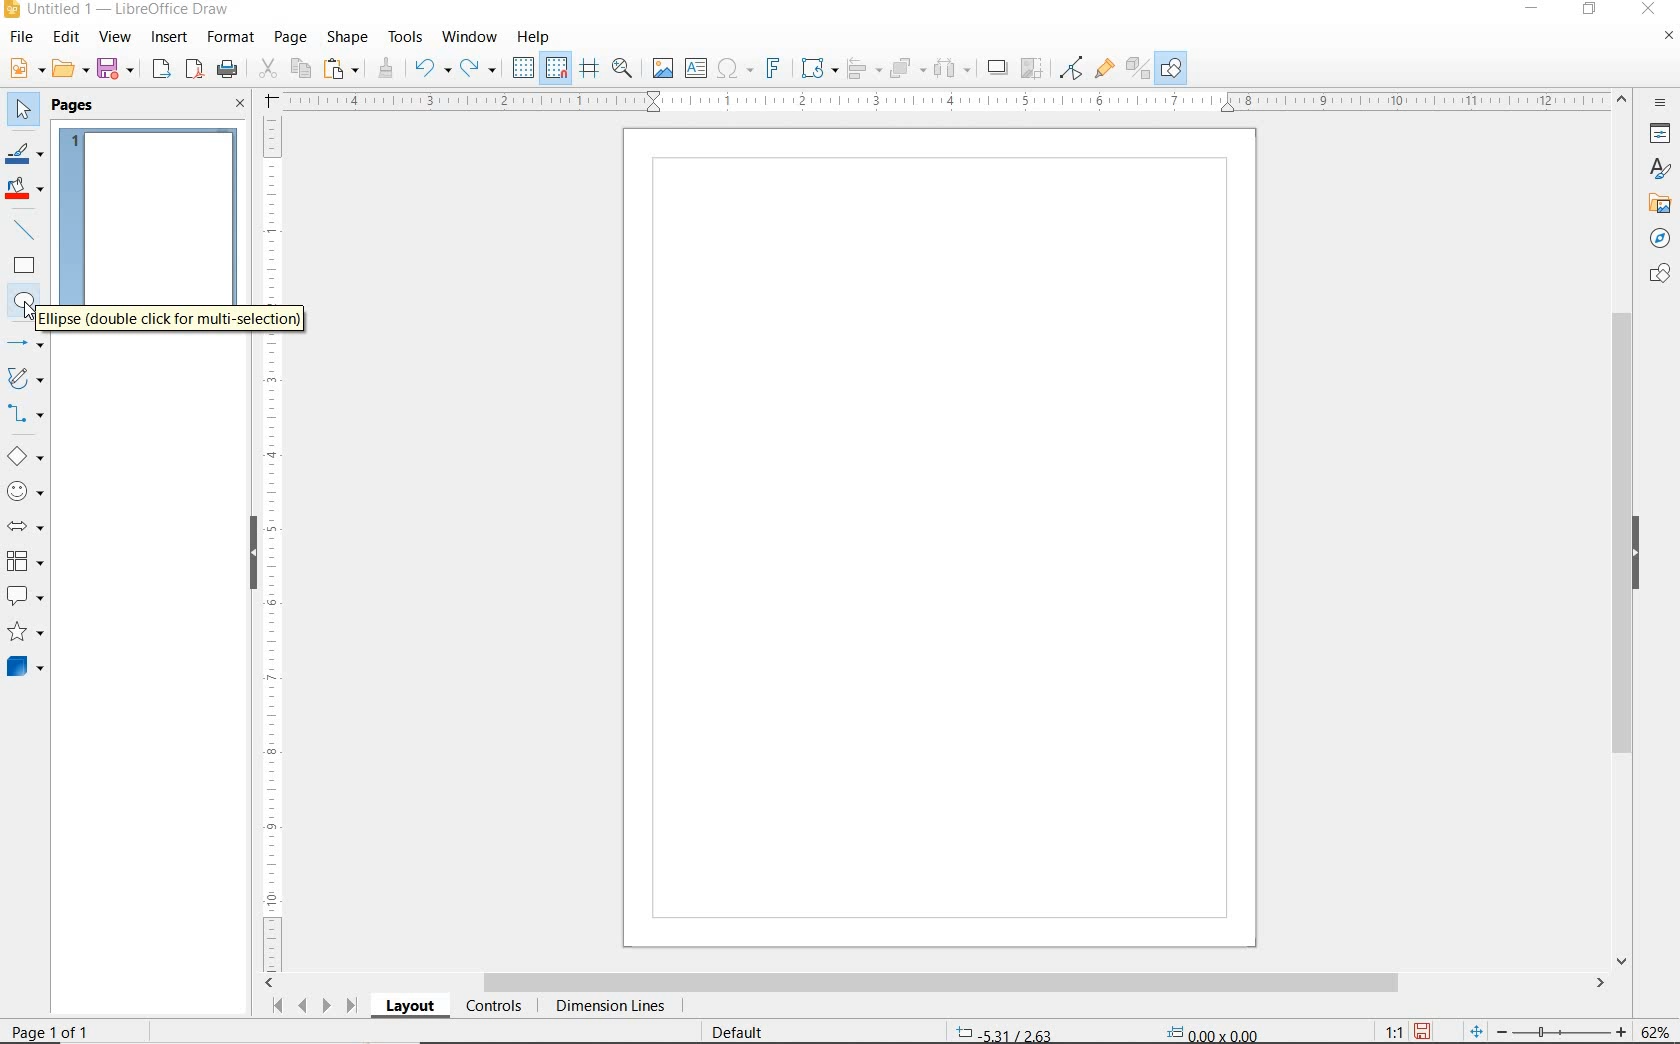  What do you see at coordinates (290, 37) in the screenshot?
I see `PAGE` at bounding box center [290, 37].